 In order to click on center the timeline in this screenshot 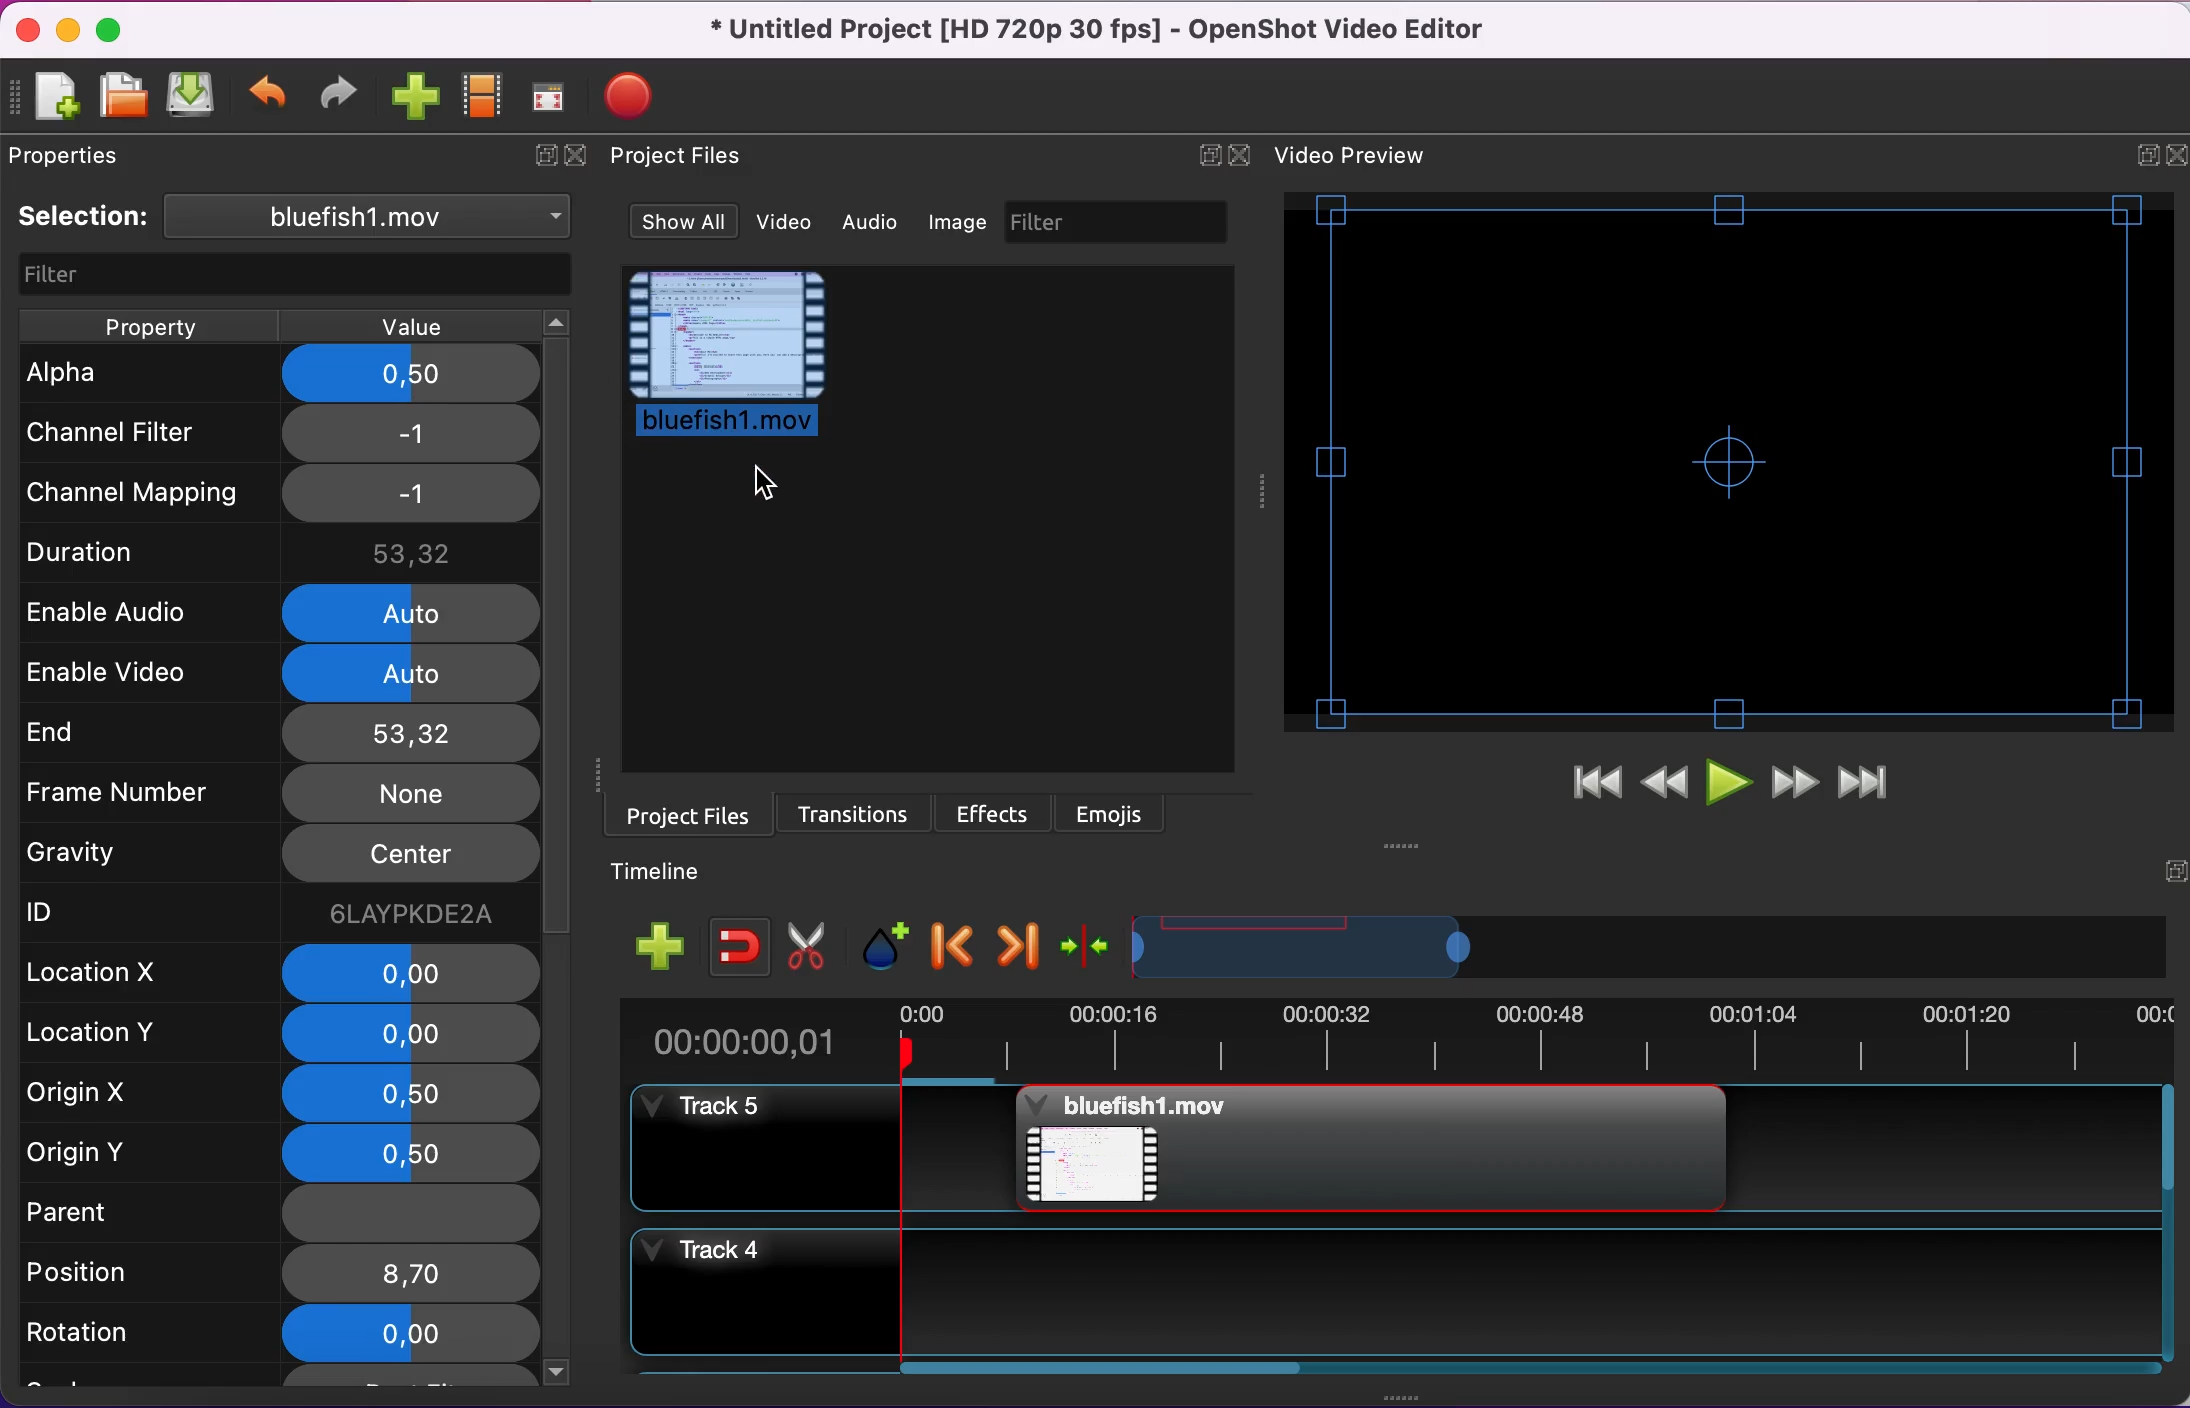, I will do `click(1087, 948)`.